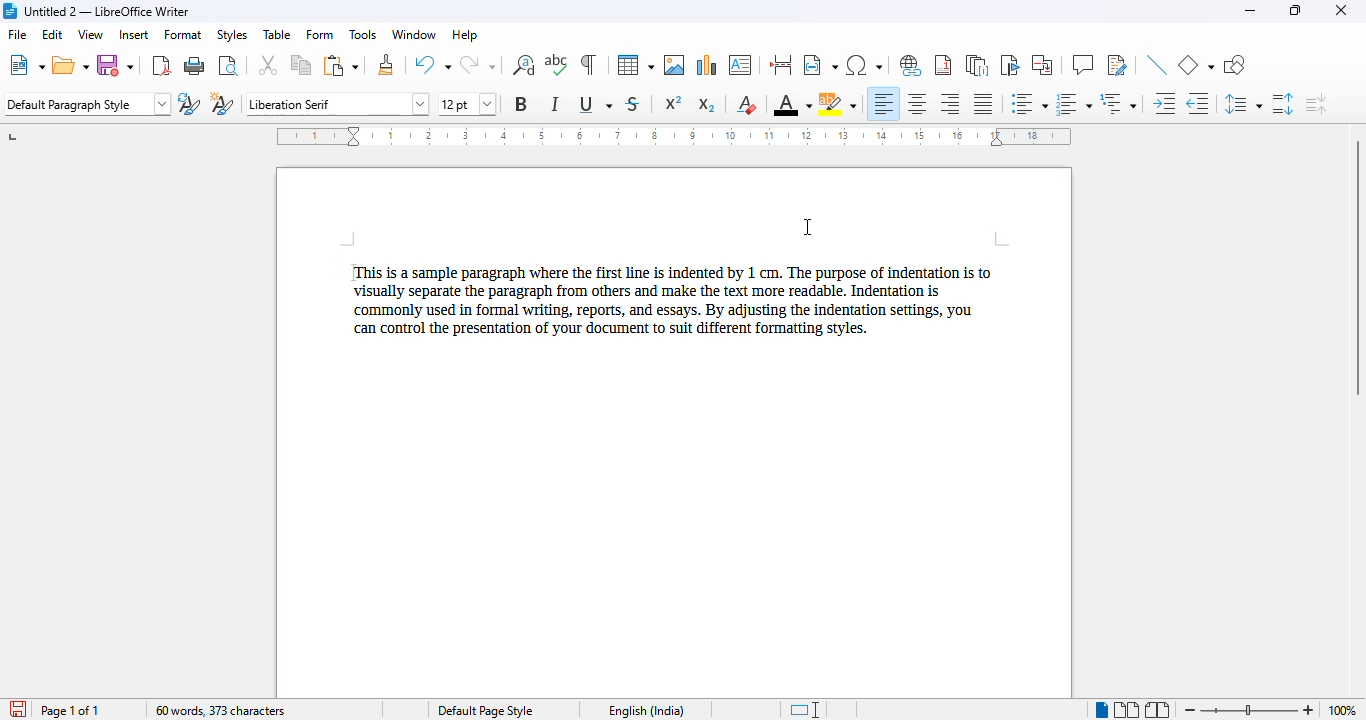  Describe the element at coordinates (556, 103) in the screenshot. I see `italic` at that location.